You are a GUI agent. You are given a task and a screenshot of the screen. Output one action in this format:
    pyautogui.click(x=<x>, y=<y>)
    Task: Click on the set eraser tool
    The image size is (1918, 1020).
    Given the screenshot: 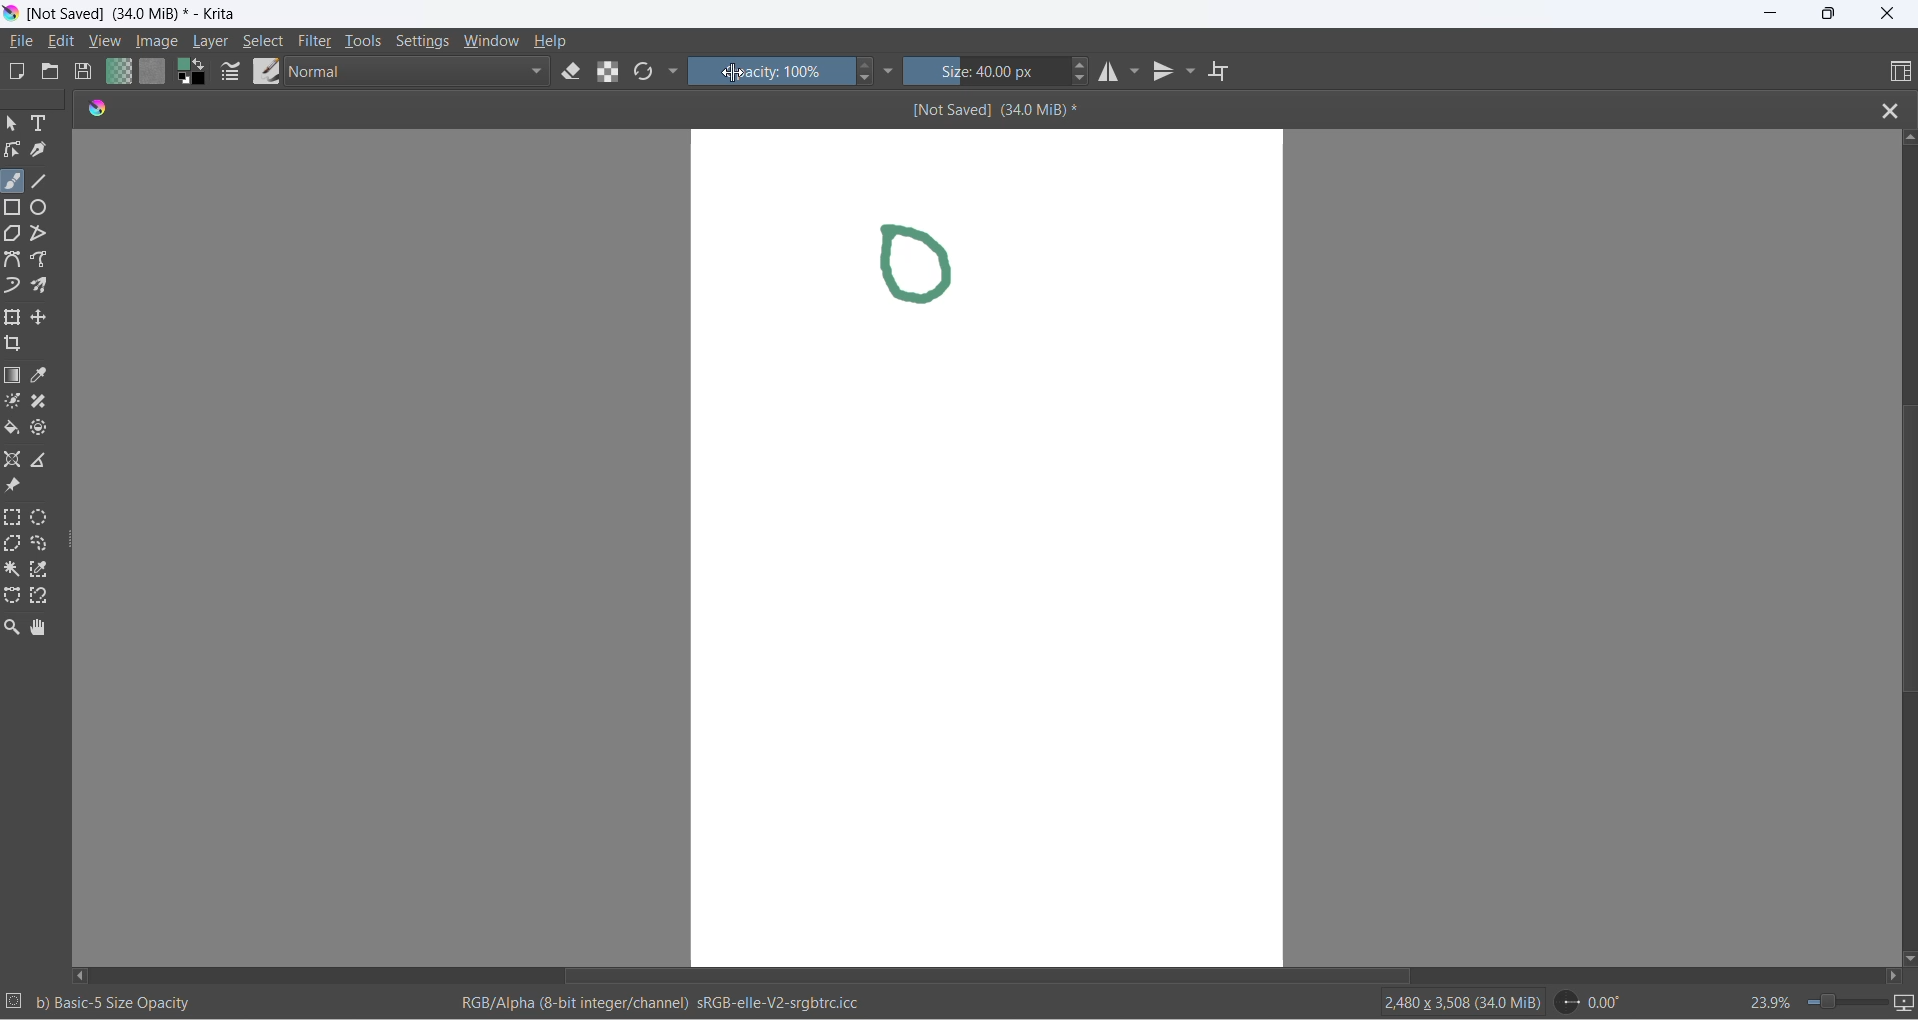 What is the action you would take?
    pyautogui.click(x=572, y=72)
    